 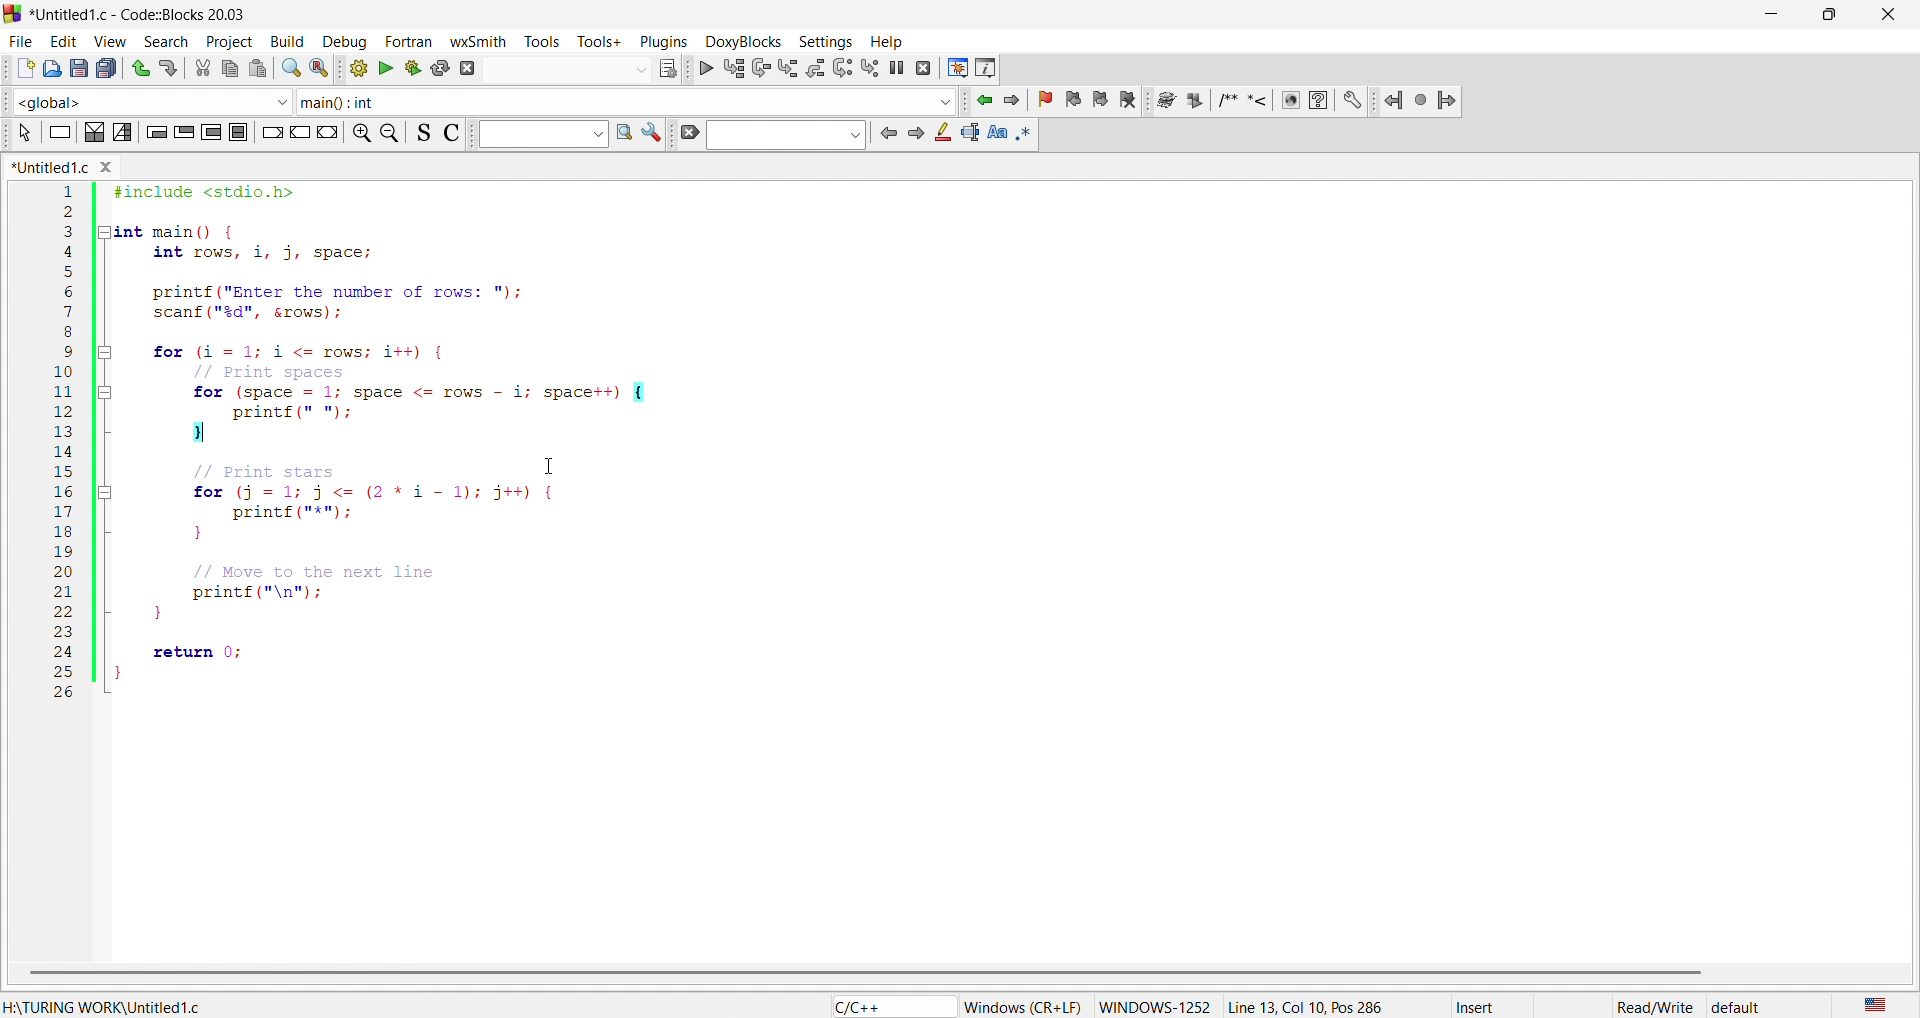 What do you see at coordinates (705, 70) in the screenshot?
I see `debug continue` at bounding box center [705, 70].